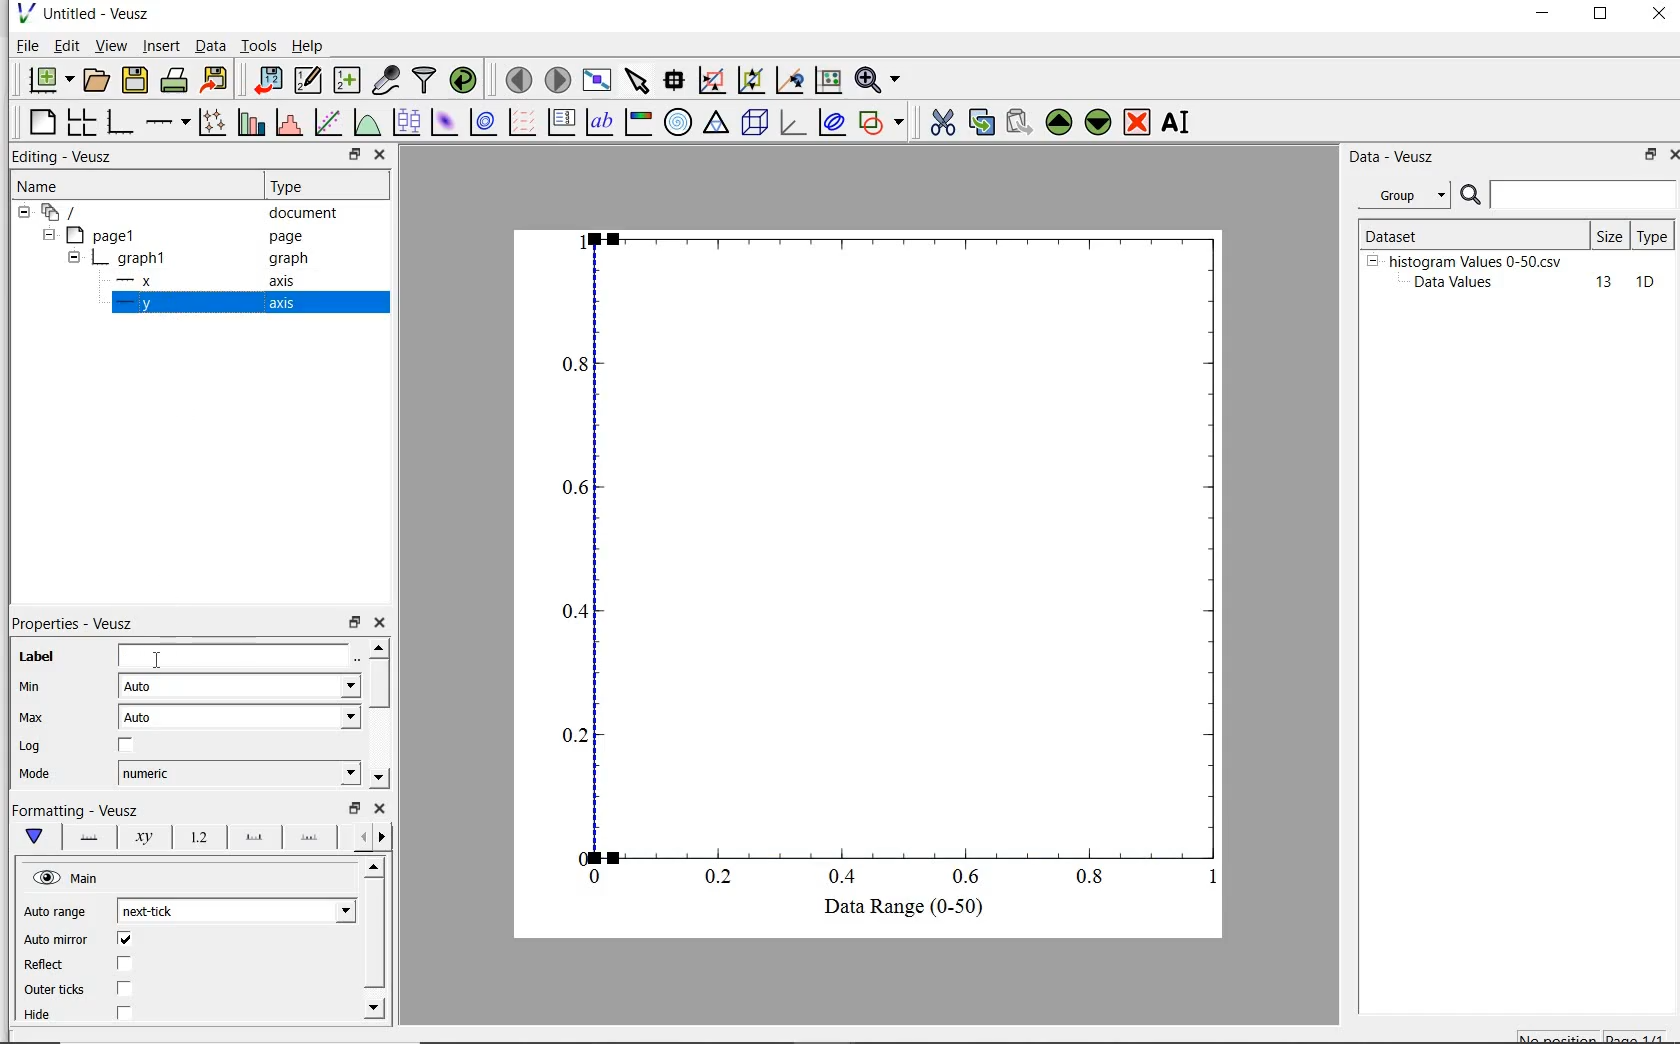  What do you see at coordinates (376, 1007) in the screenshot?
I see `move down` at bounding box center [376, 1007].